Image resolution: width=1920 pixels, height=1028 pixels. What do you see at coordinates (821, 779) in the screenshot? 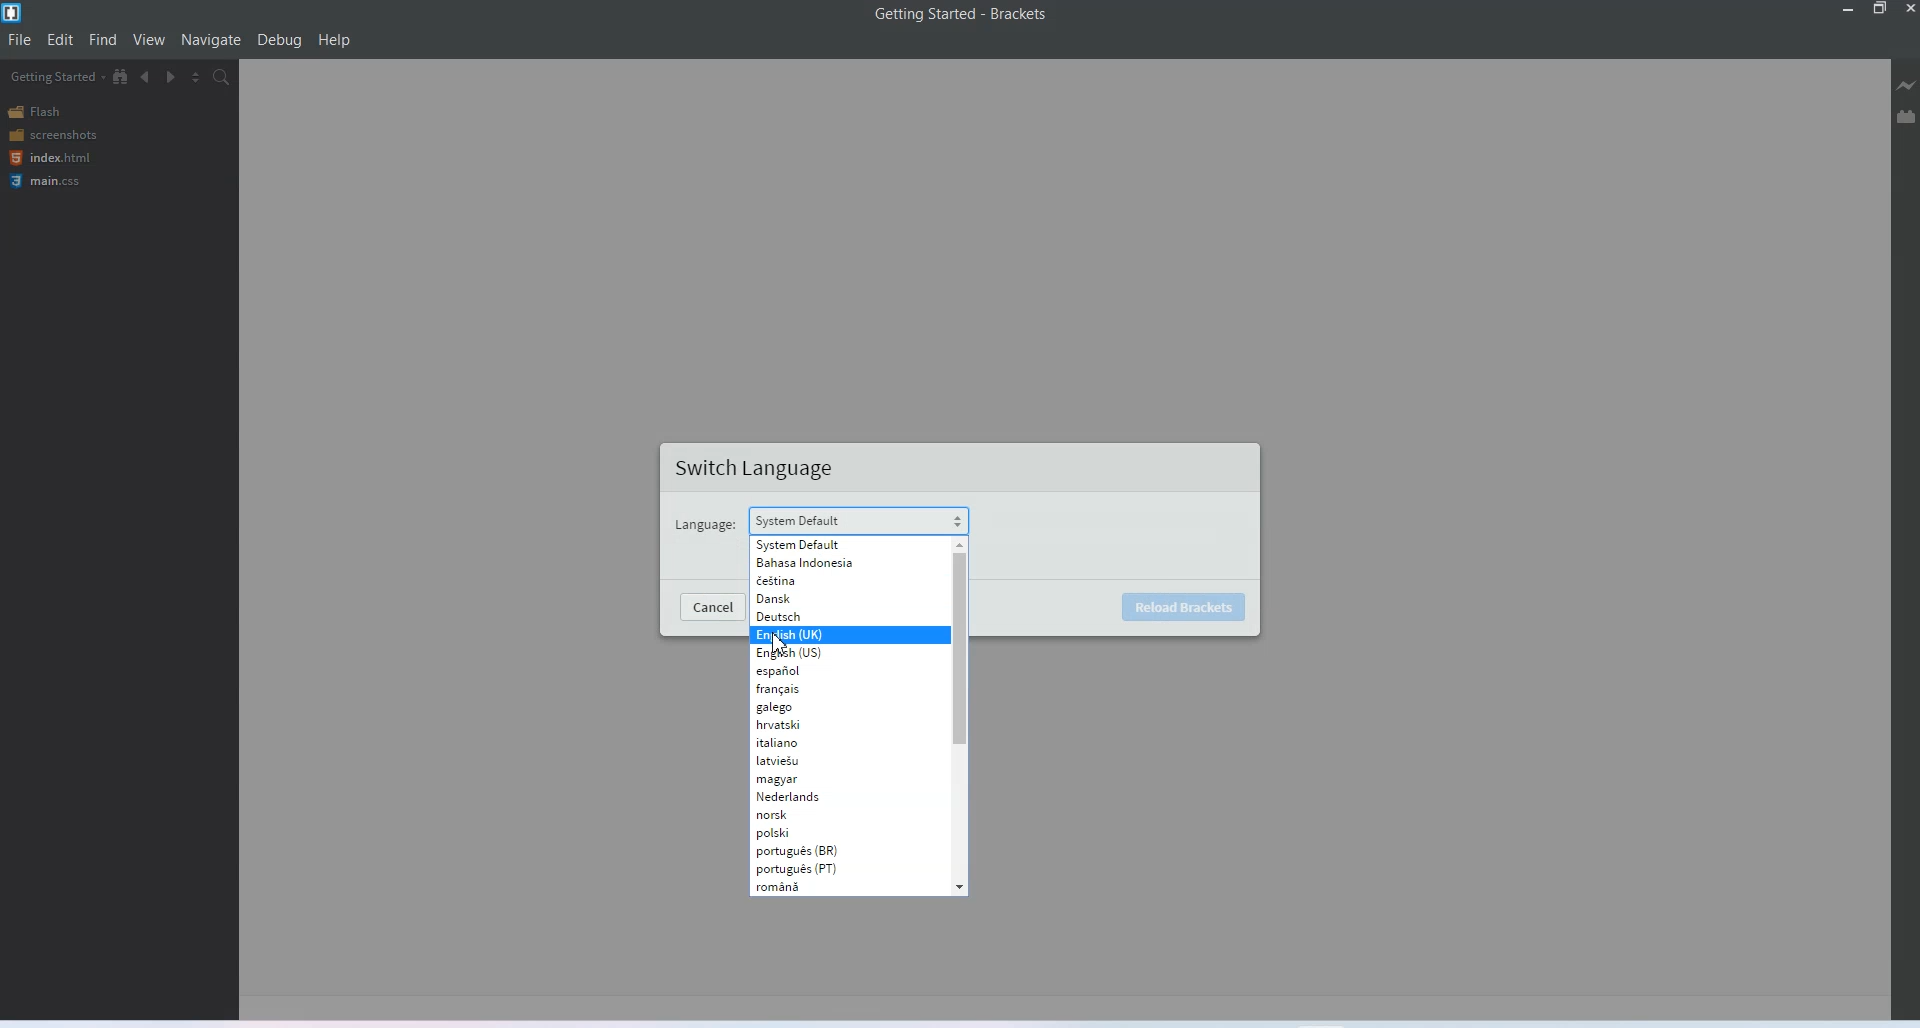
I see `magyar` at bounding box center [821, 779].